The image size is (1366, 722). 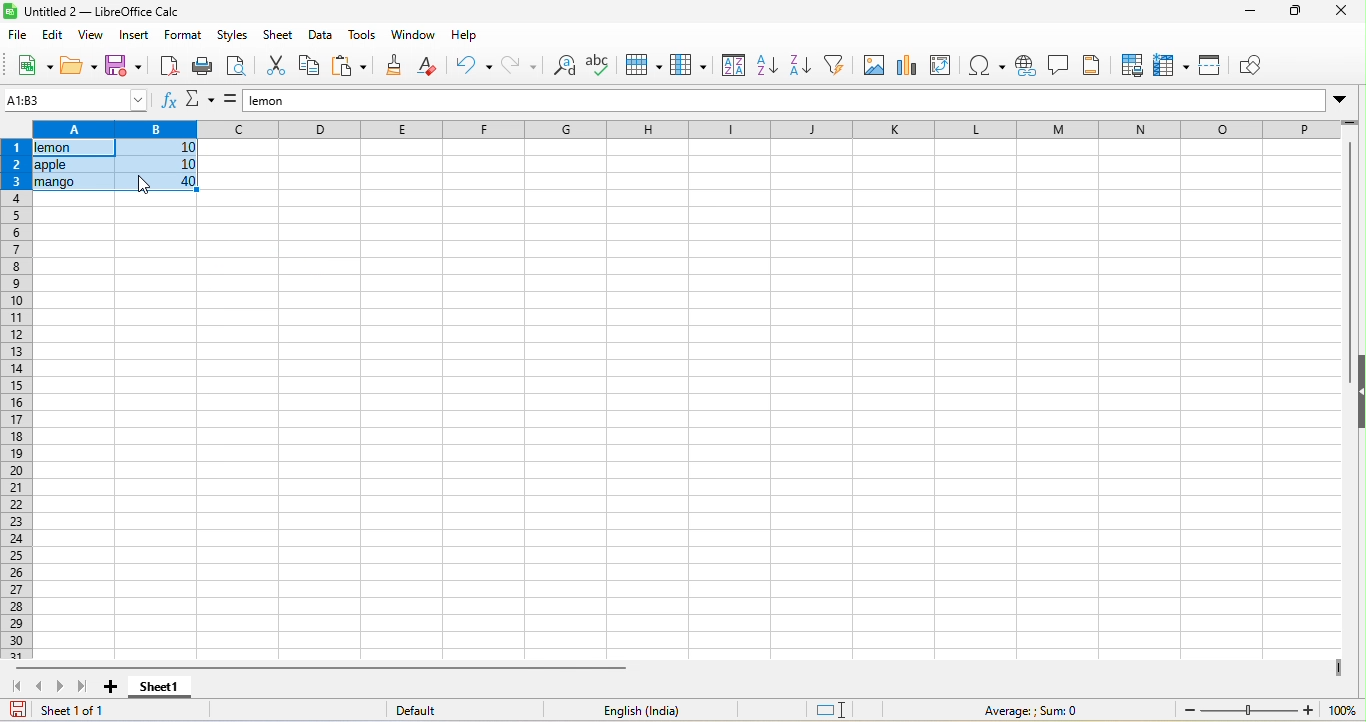 I want to click on sheet 1, so click(x=164, y=688).